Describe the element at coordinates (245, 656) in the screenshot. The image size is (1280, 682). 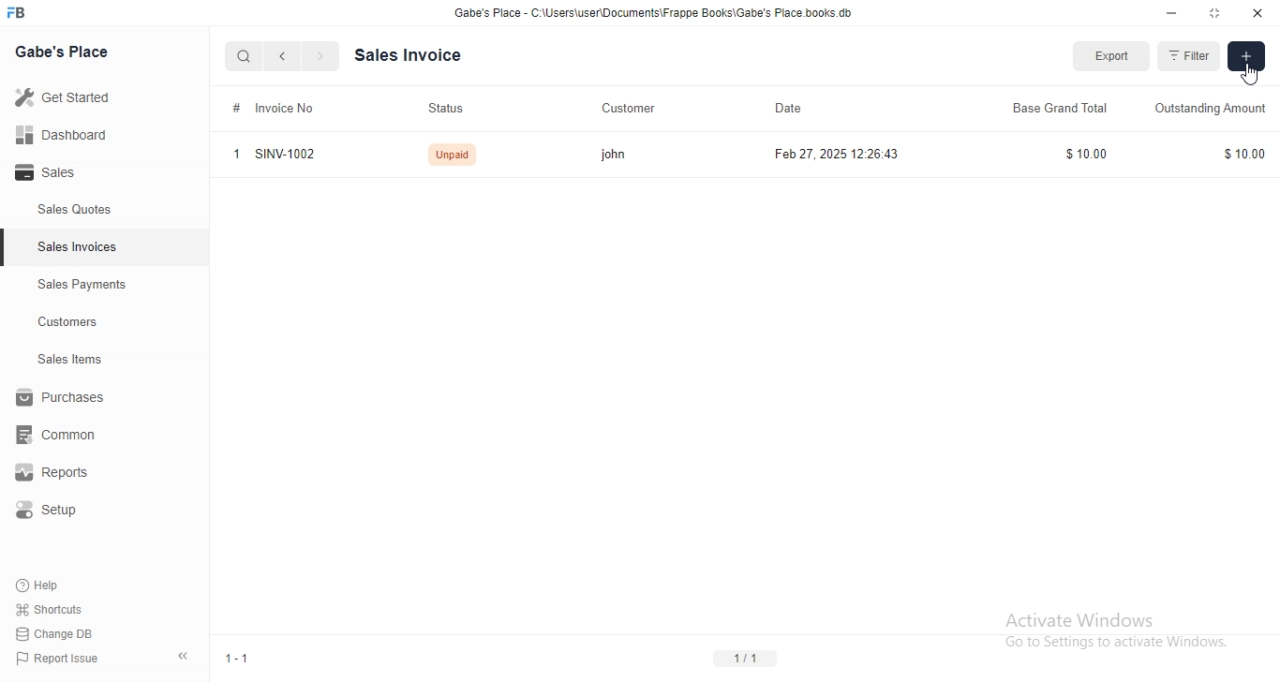
I see `1-1` at that location.